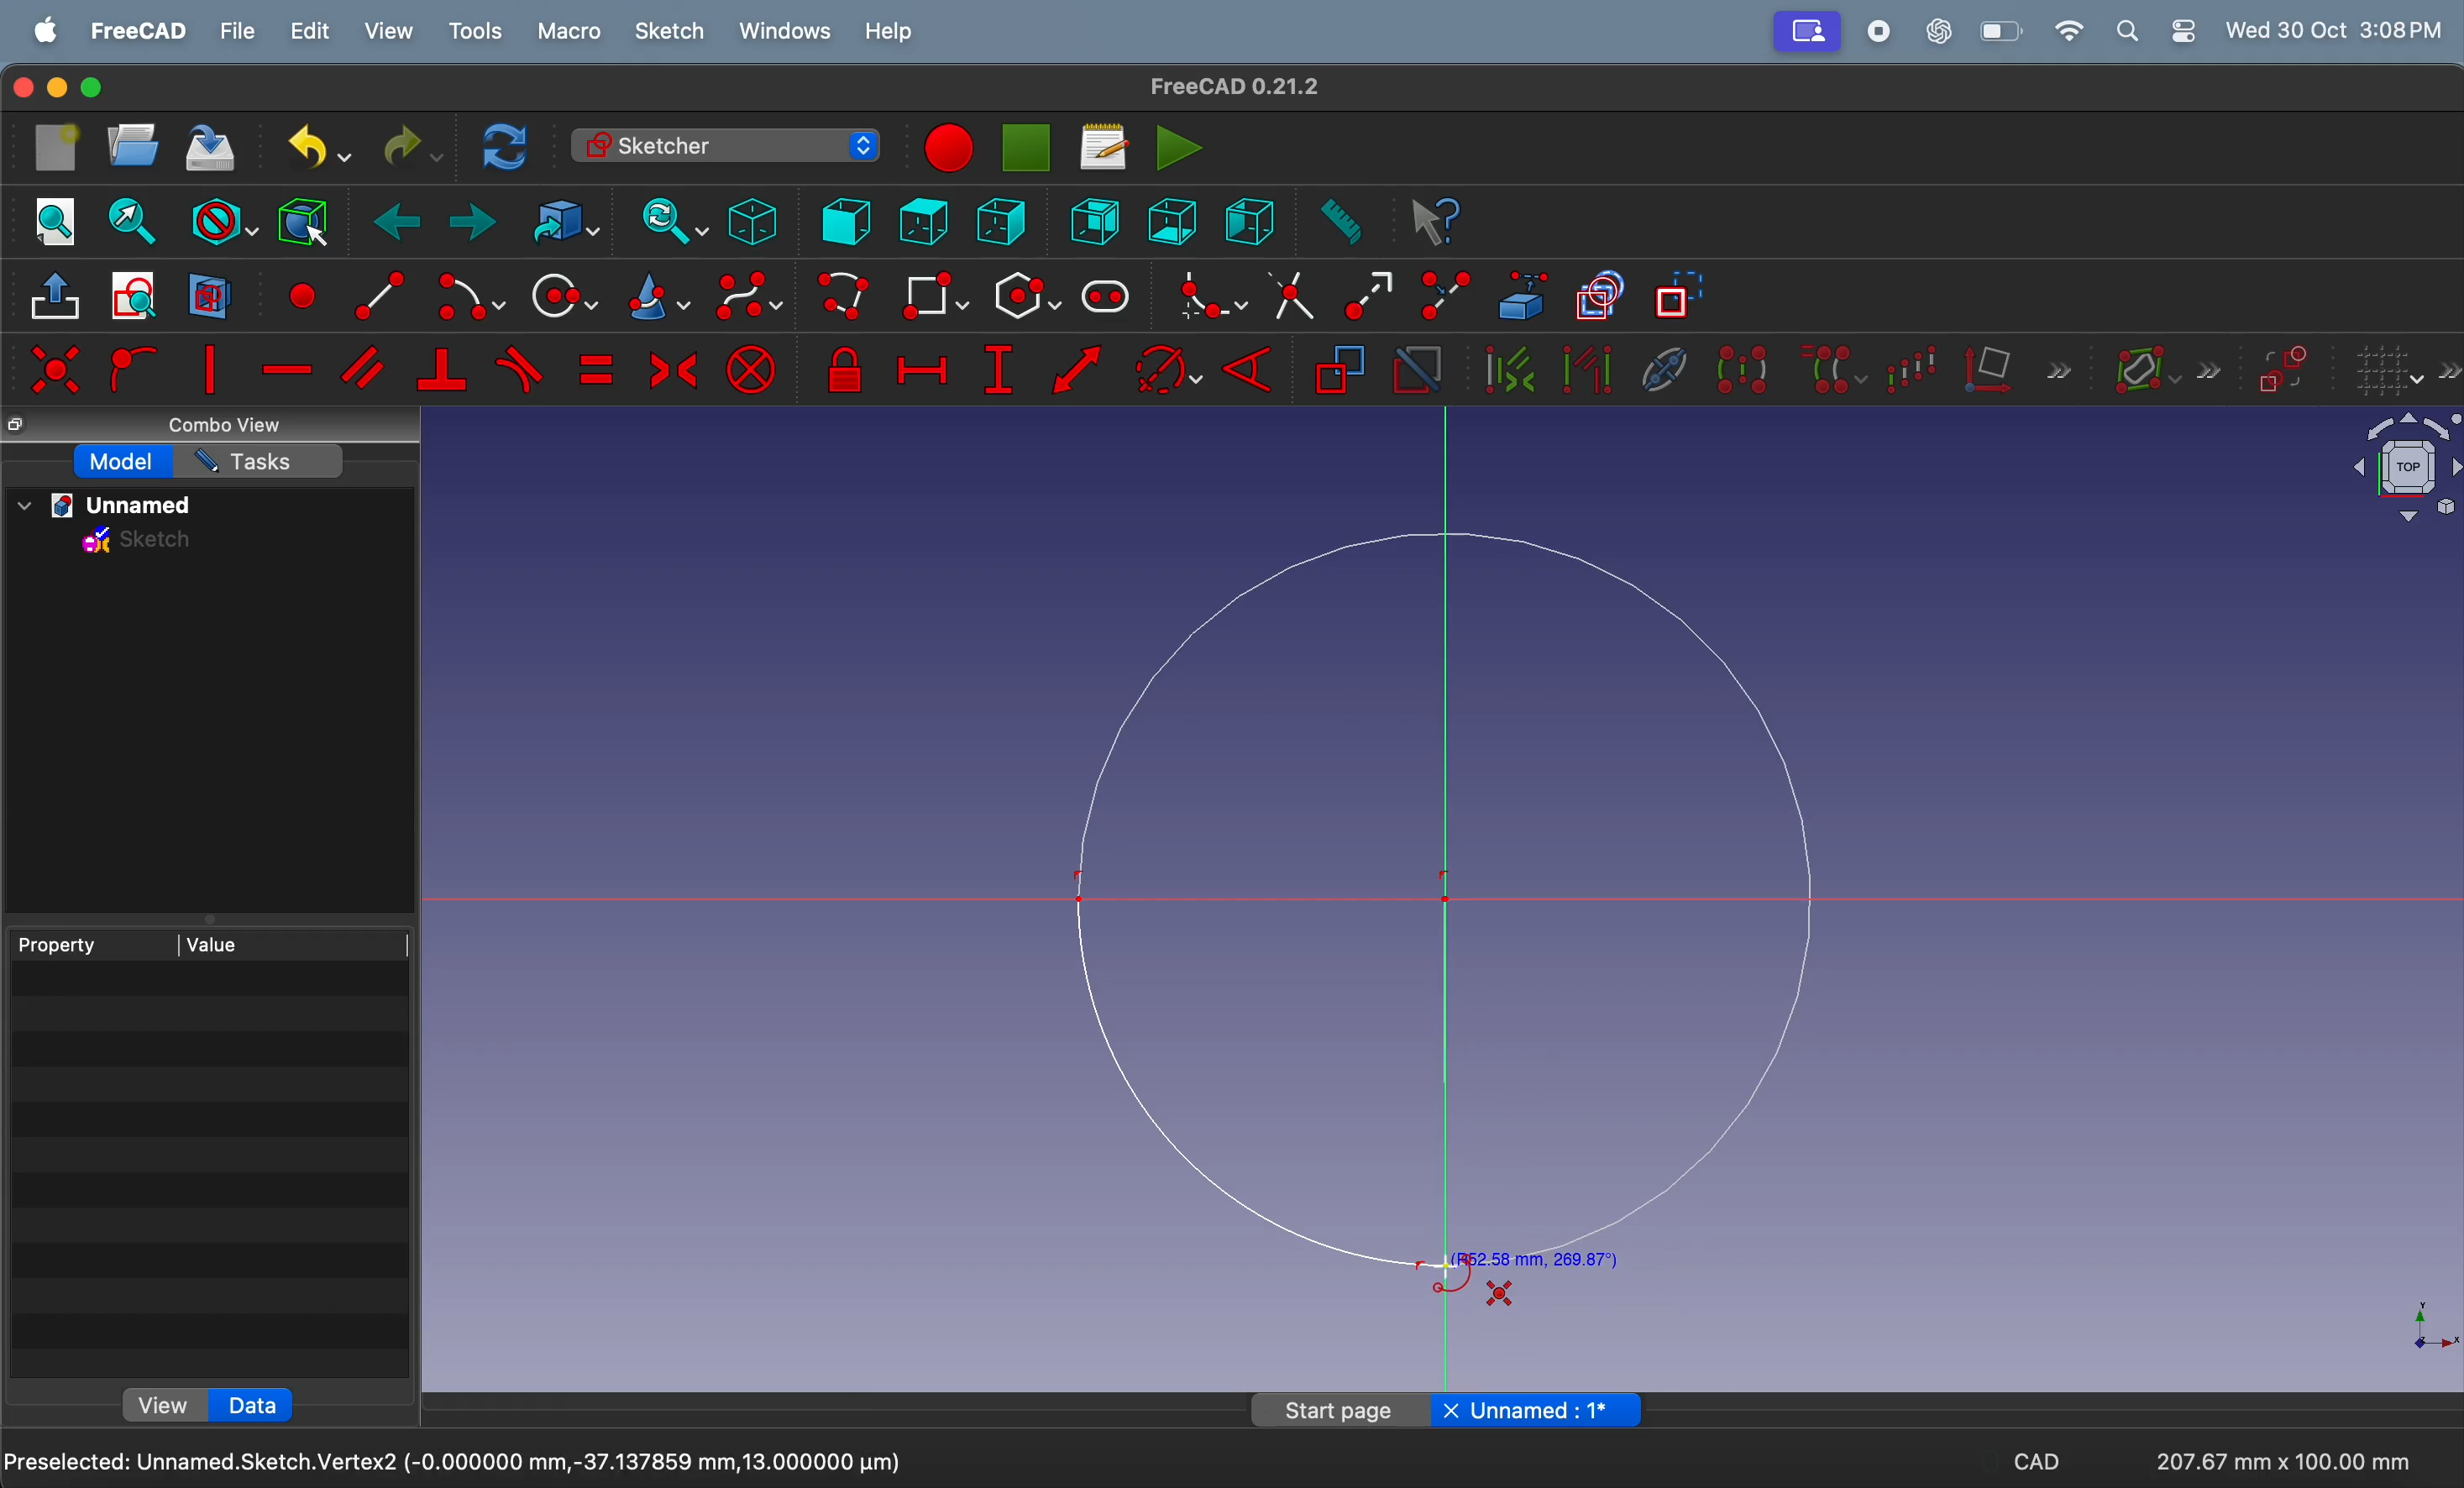 Image resolution: width=2464 pixels, height=1488 pixels. I want to click on toggle copy, so click(1601, 298).